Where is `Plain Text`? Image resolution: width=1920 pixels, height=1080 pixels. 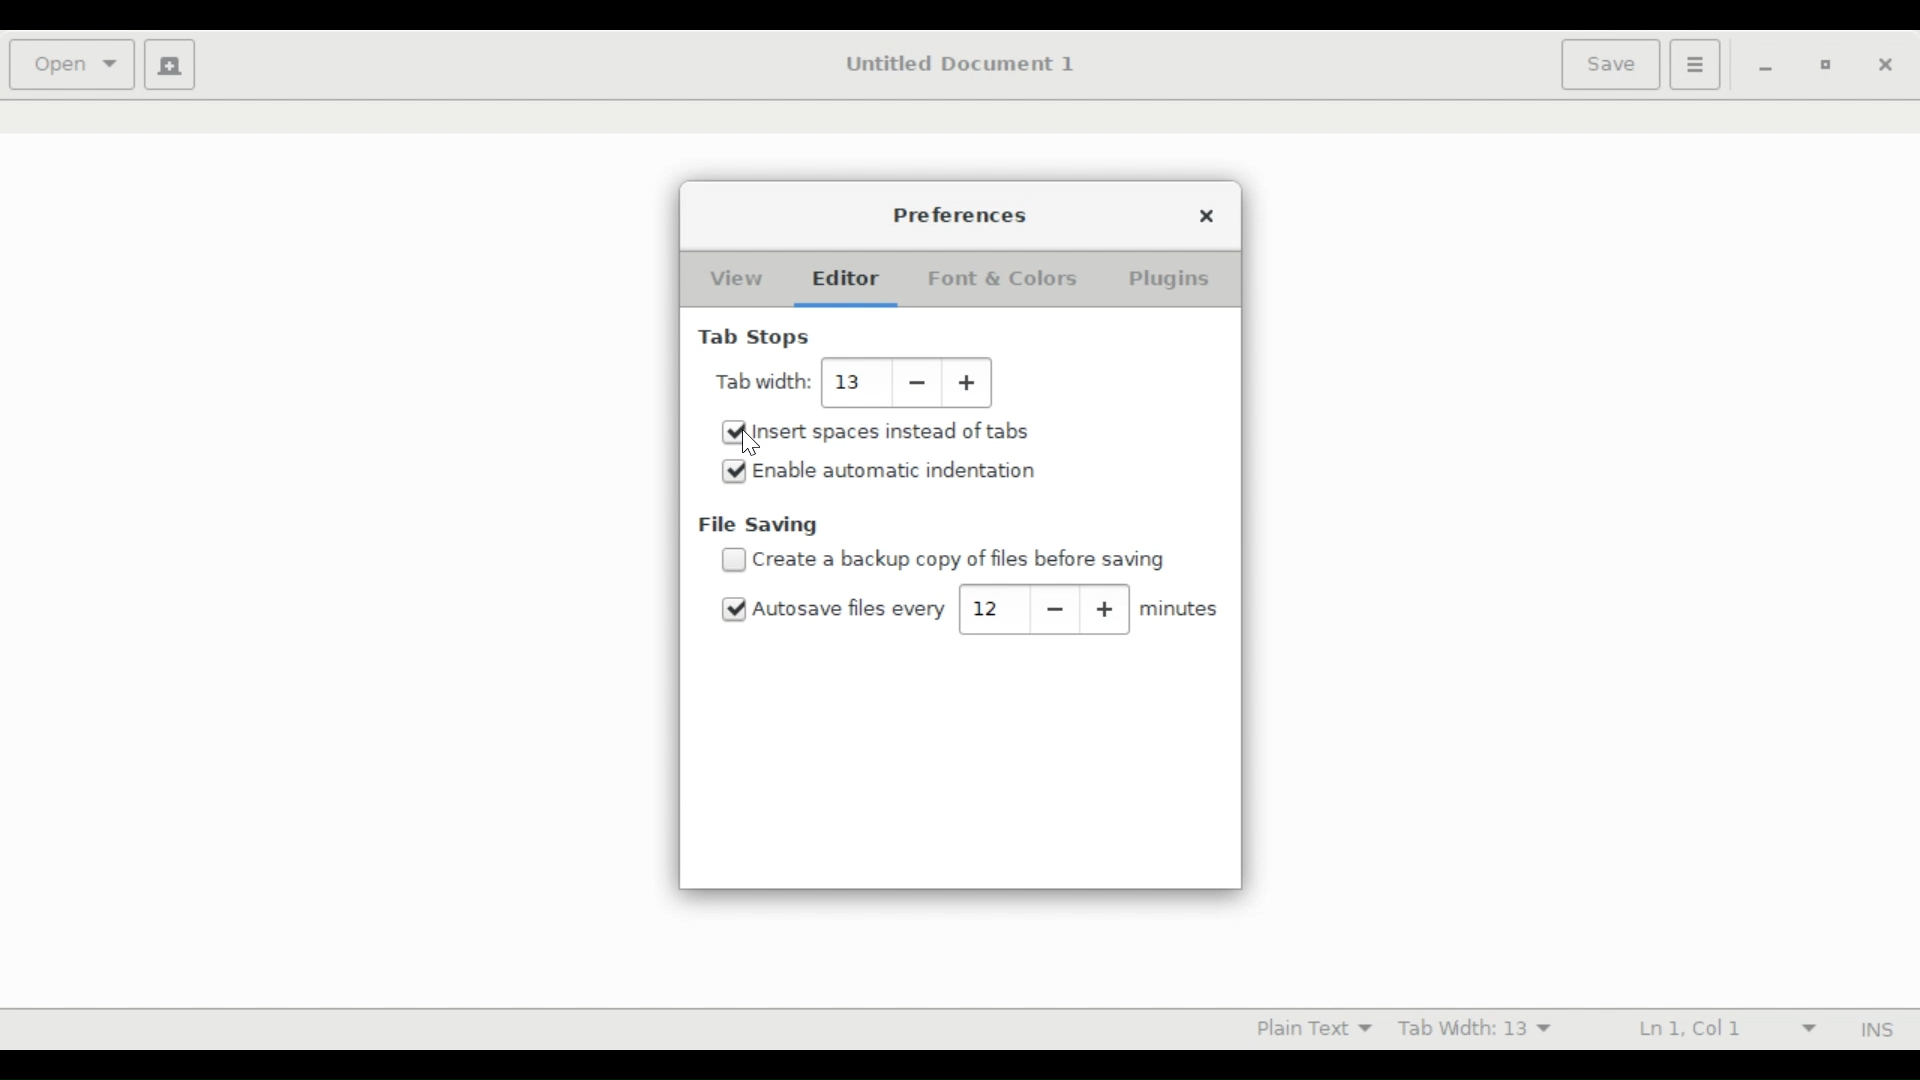 Plain Text is located at coordinates (1310, 1027).